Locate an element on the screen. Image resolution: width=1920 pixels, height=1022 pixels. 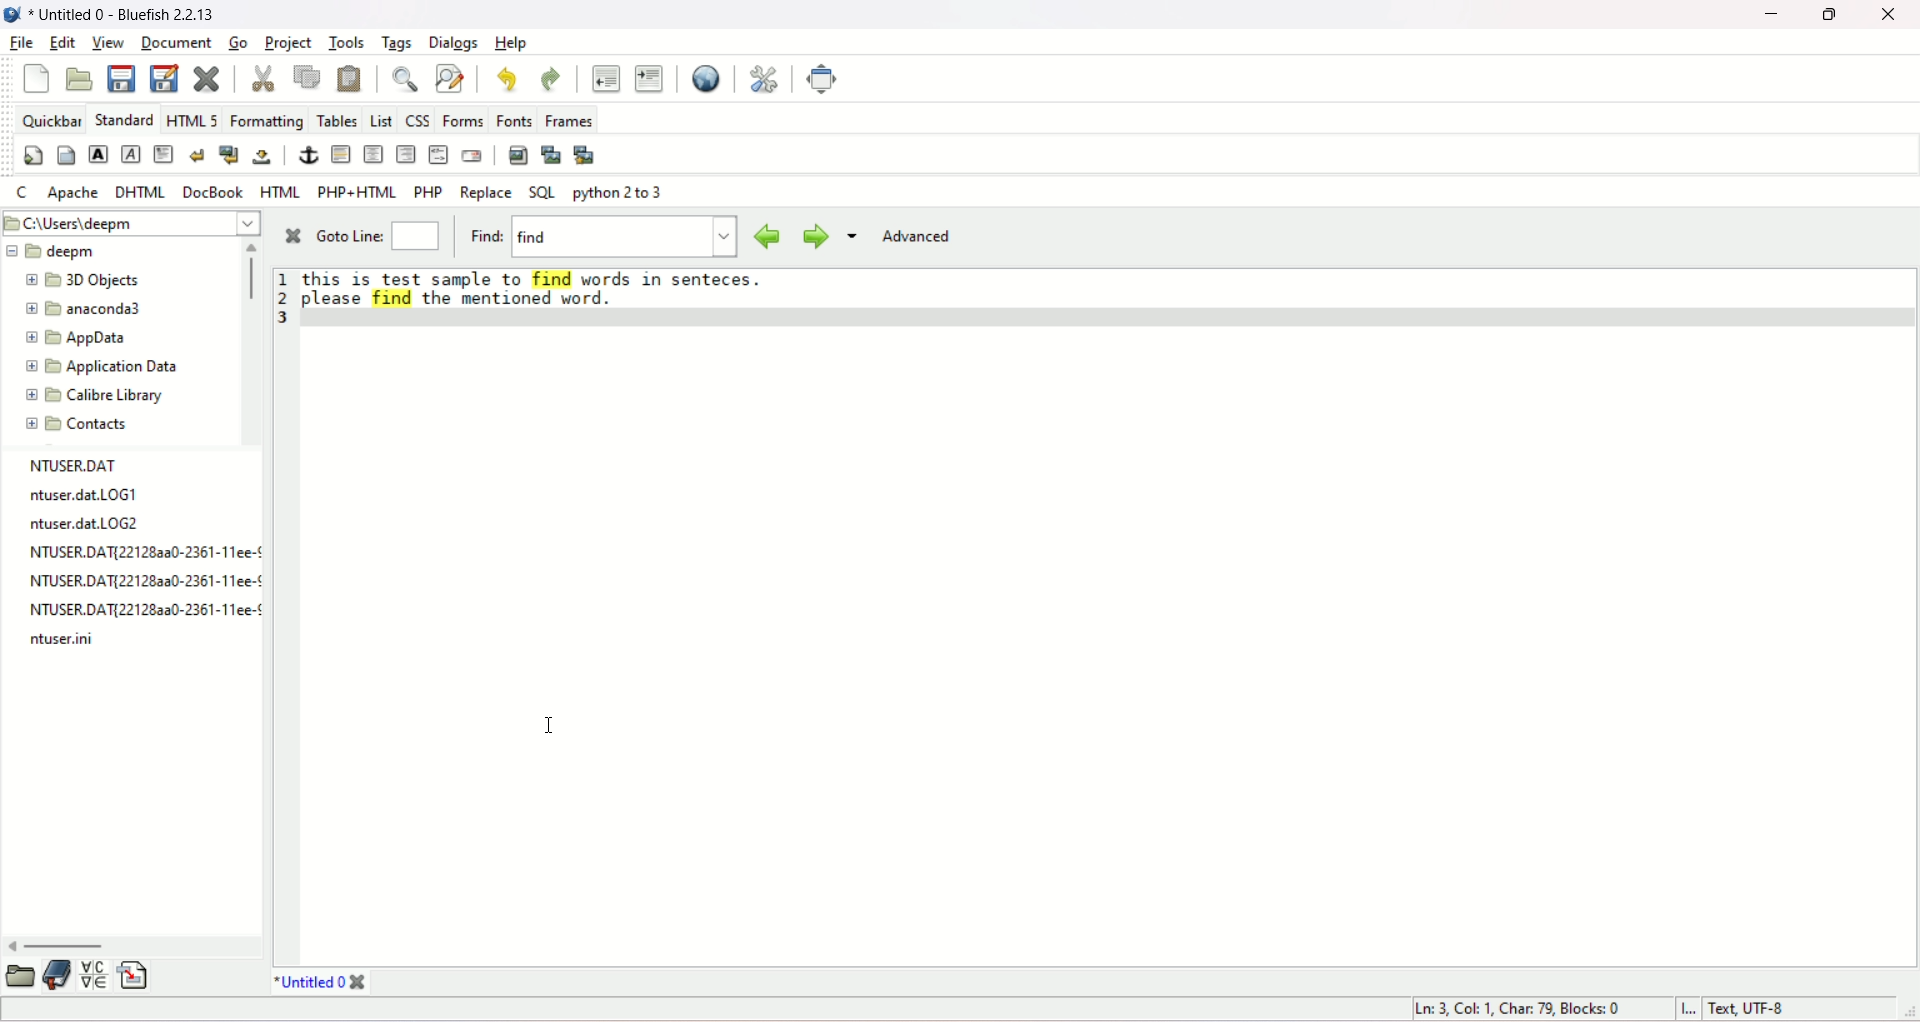
PHP+HTML is located at coordinates (357, 192).